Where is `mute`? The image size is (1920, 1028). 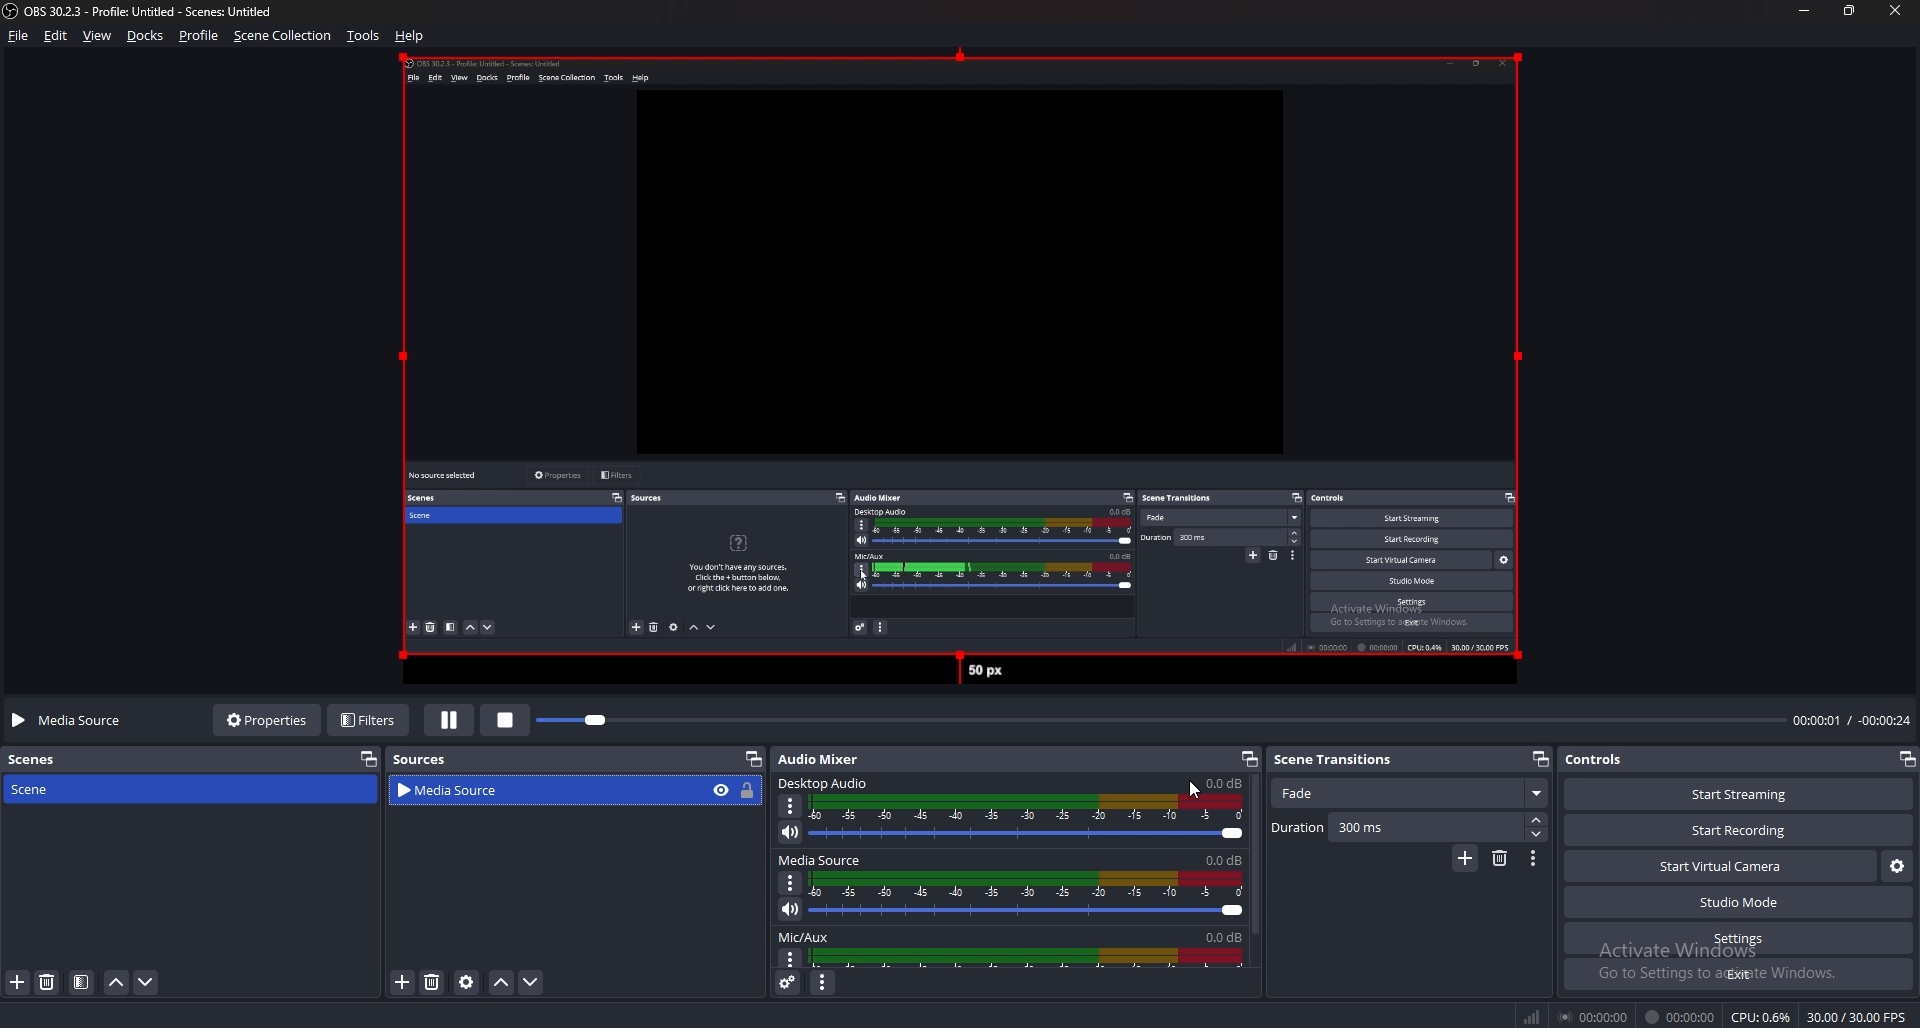 mute is located at coordinates (790, 832).